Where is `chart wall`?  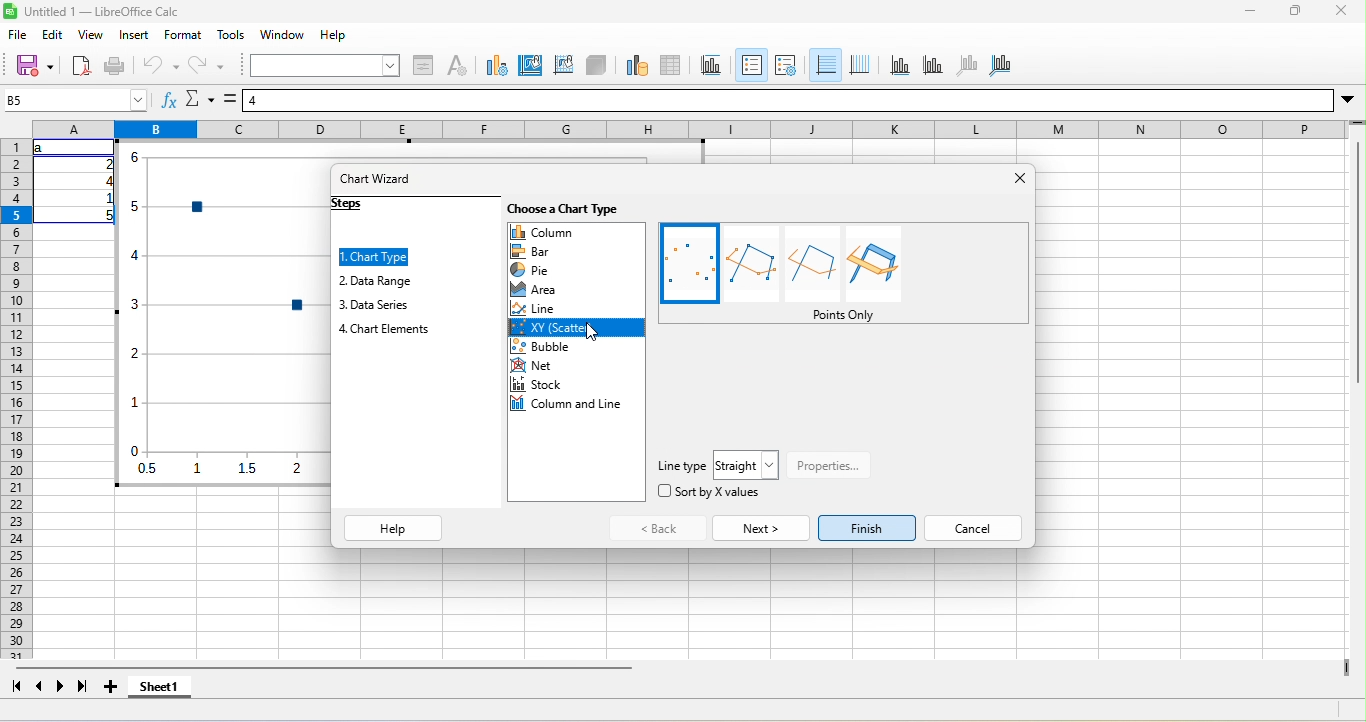
chart wall is located at coordinates (564, 67).